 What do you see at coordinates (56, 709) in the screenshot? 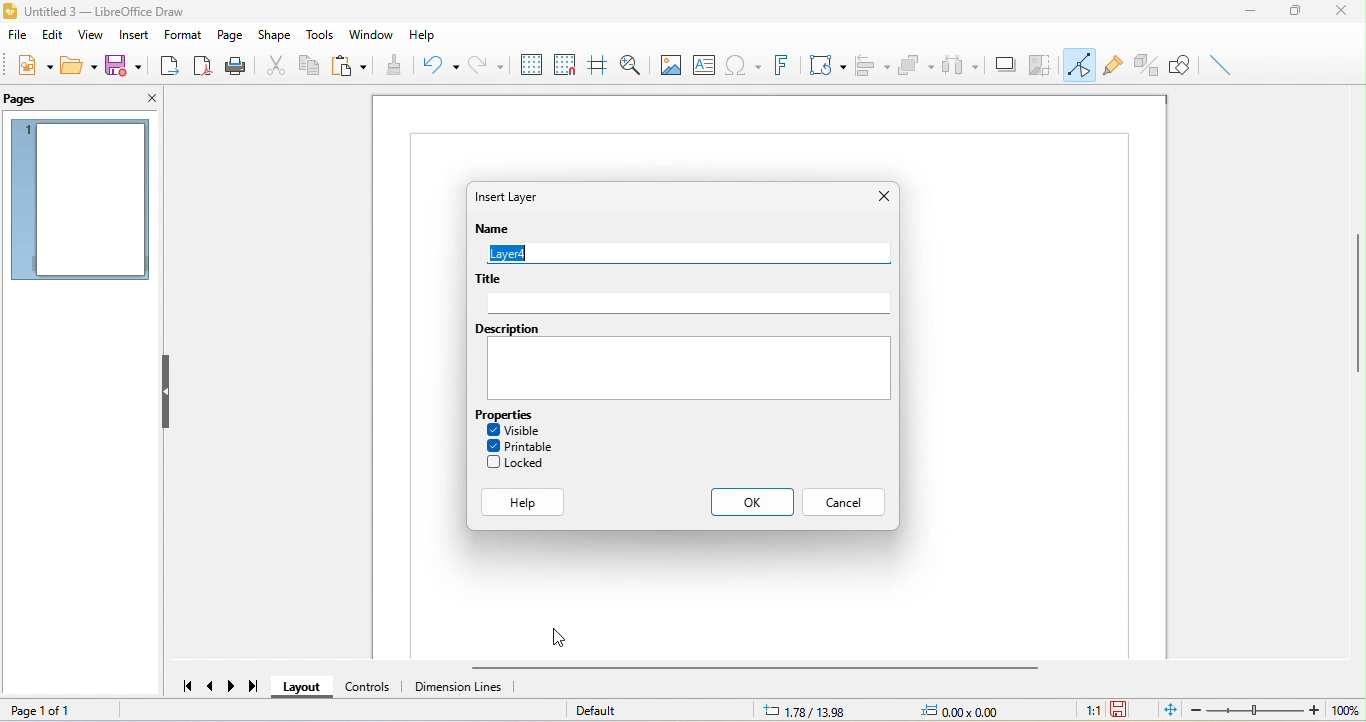
I see `page 1 of 1` at bounding box center [56, 709].